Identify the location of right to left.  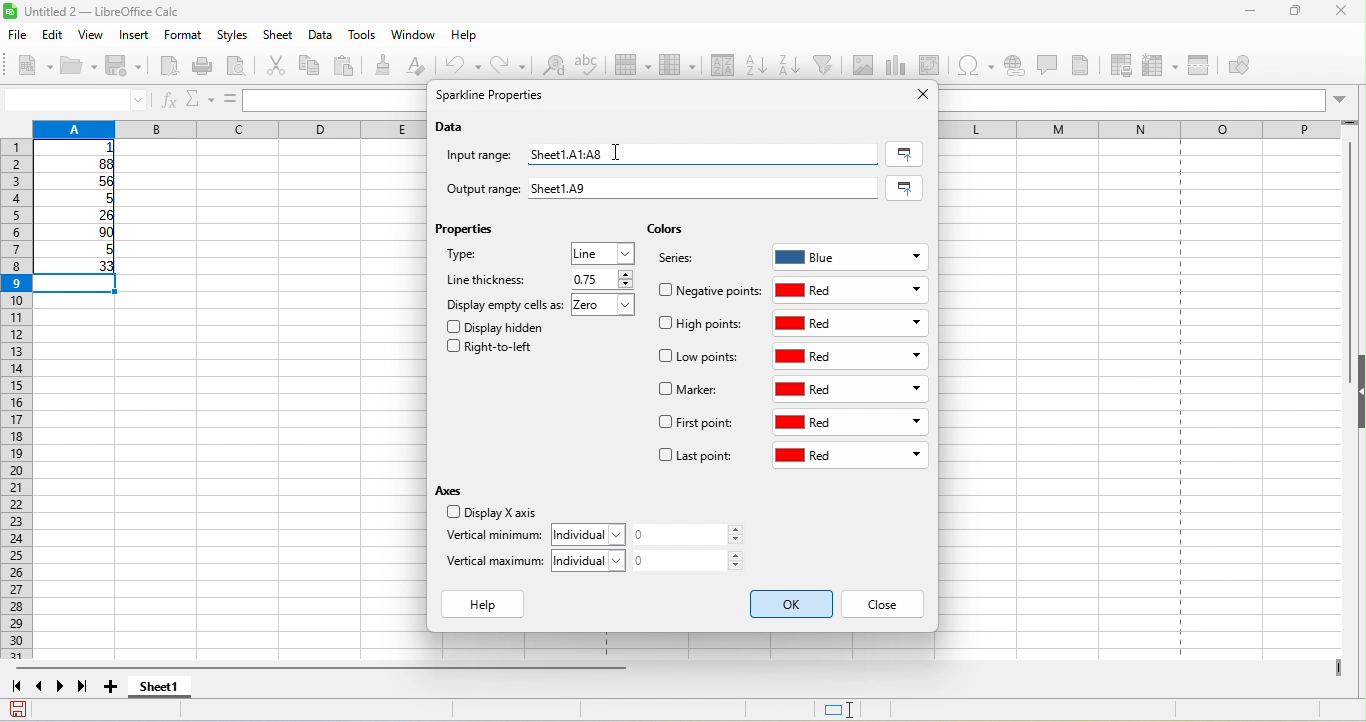
(496, 350).